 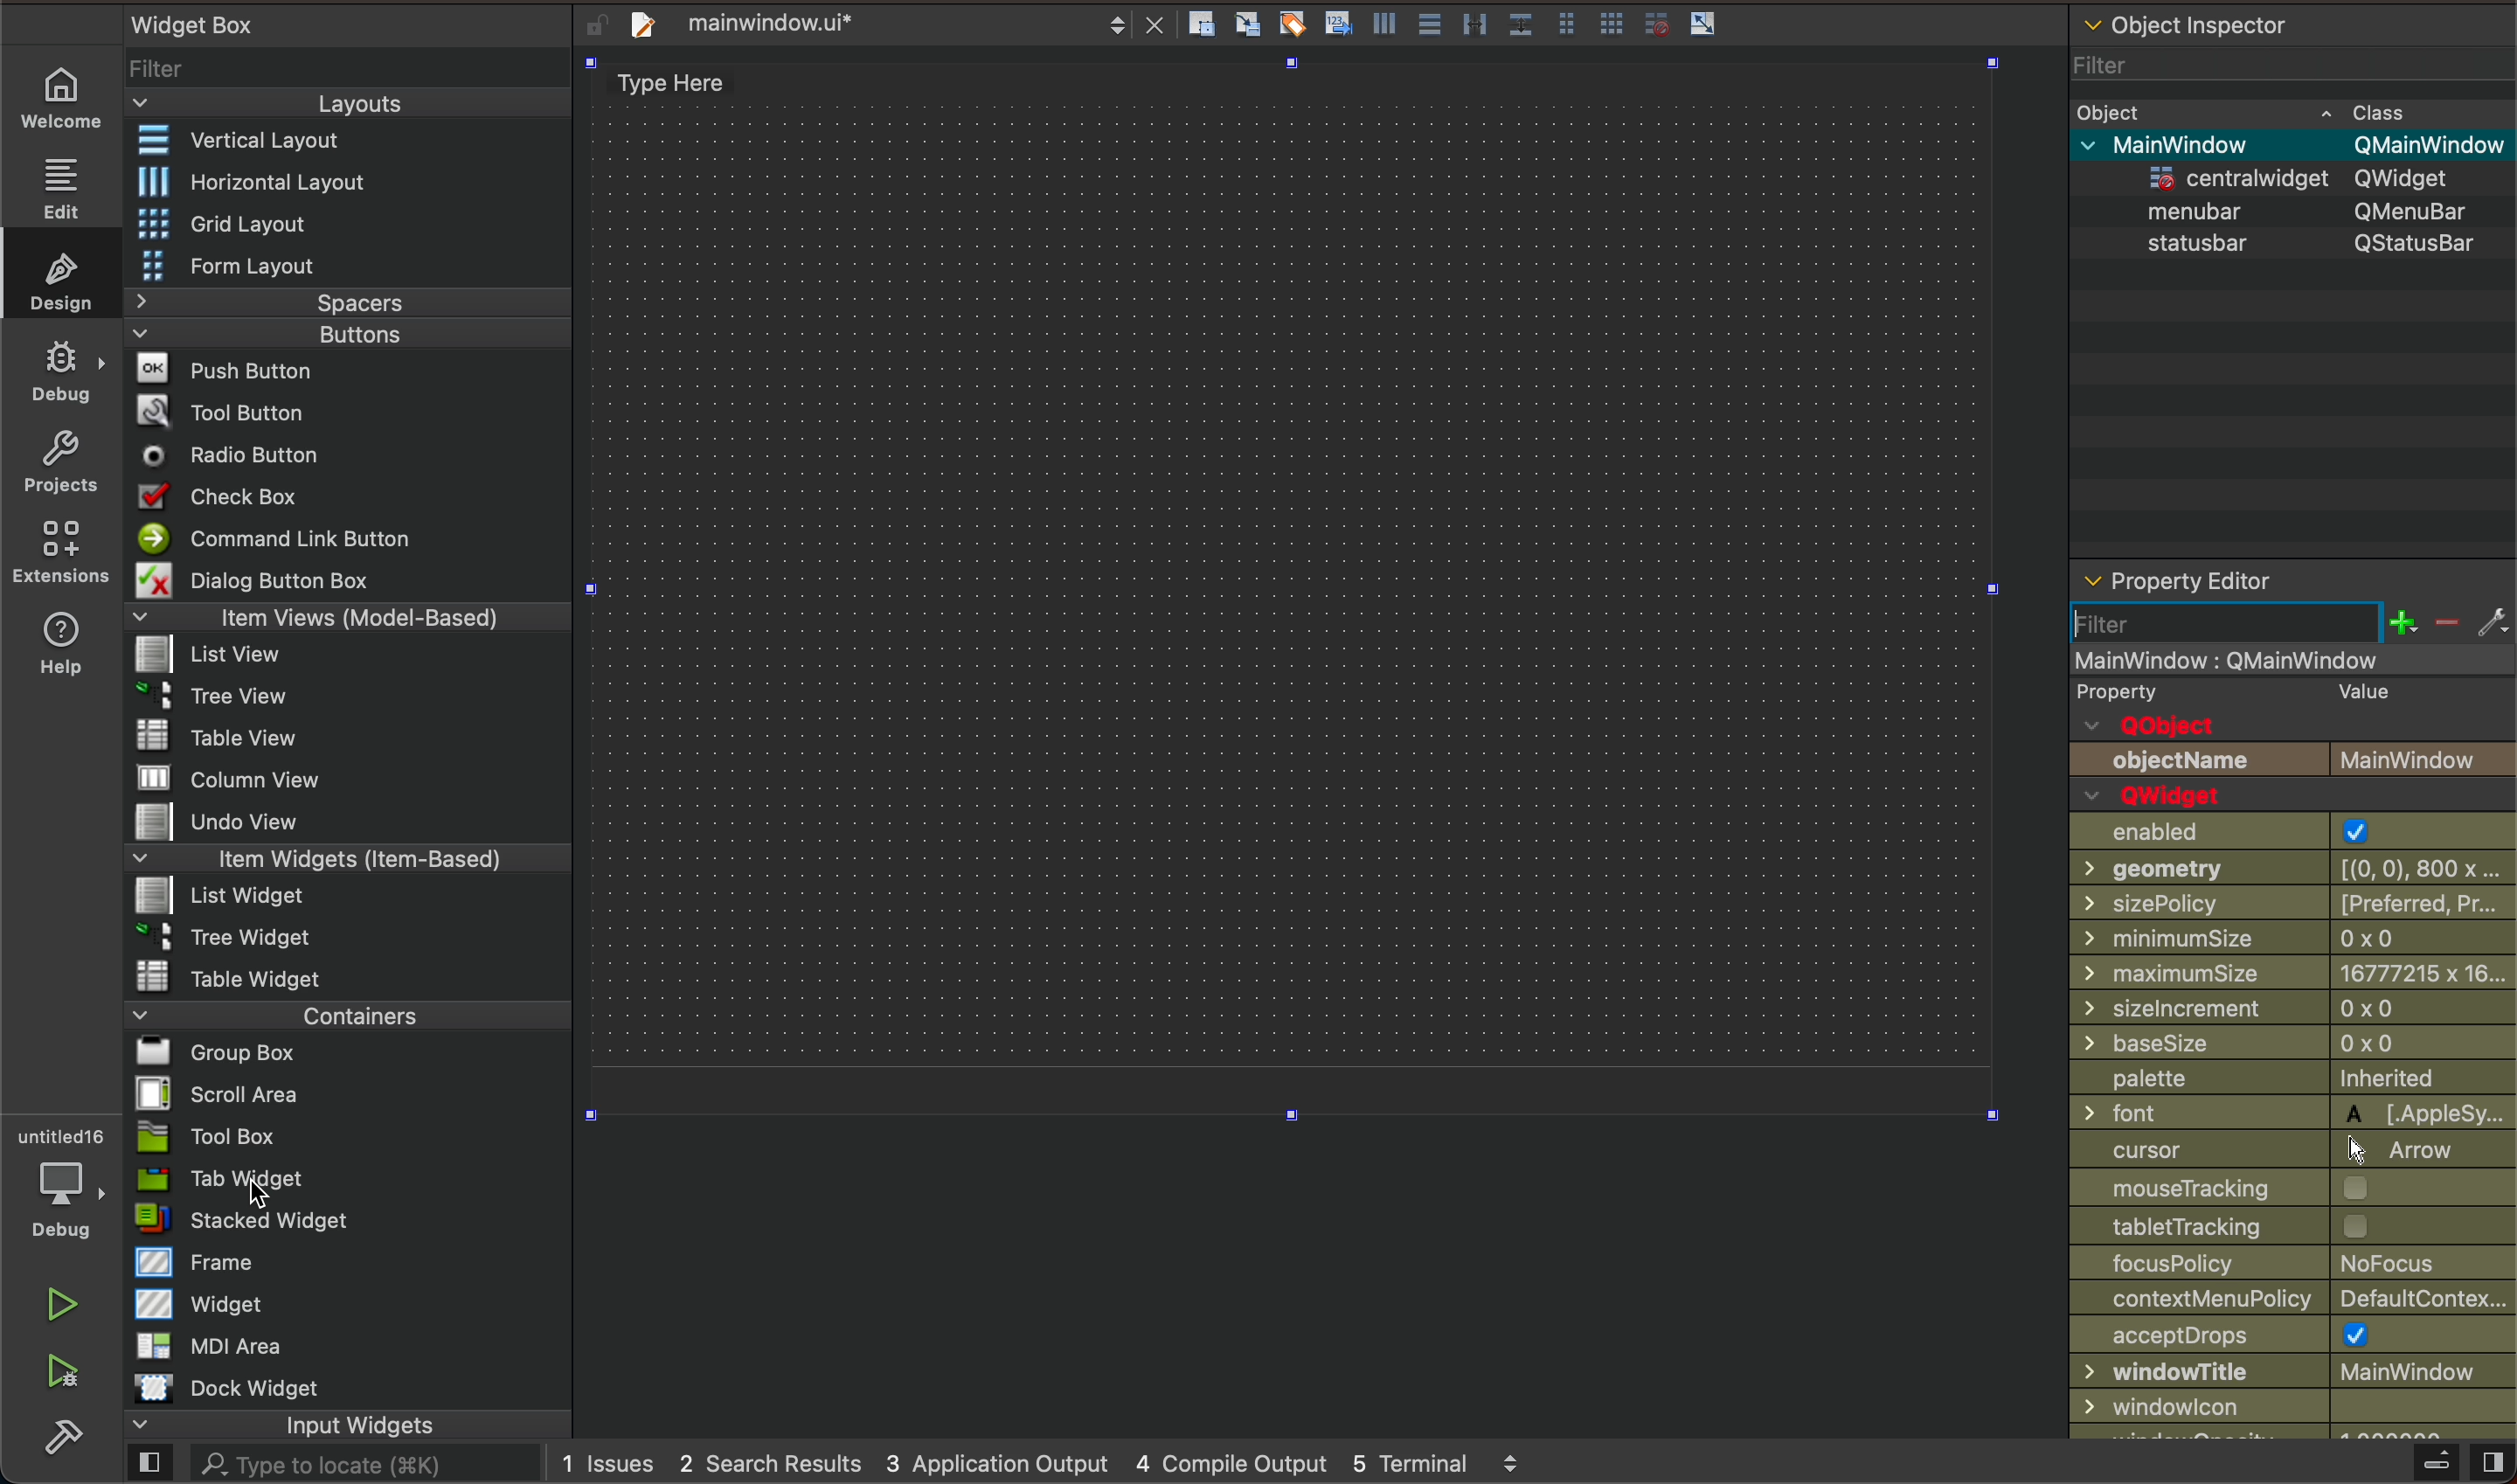 What do you see at coordinates (220, 455) in the screenshot?
I see ` Radio Button` at bounding box center [220, 455].